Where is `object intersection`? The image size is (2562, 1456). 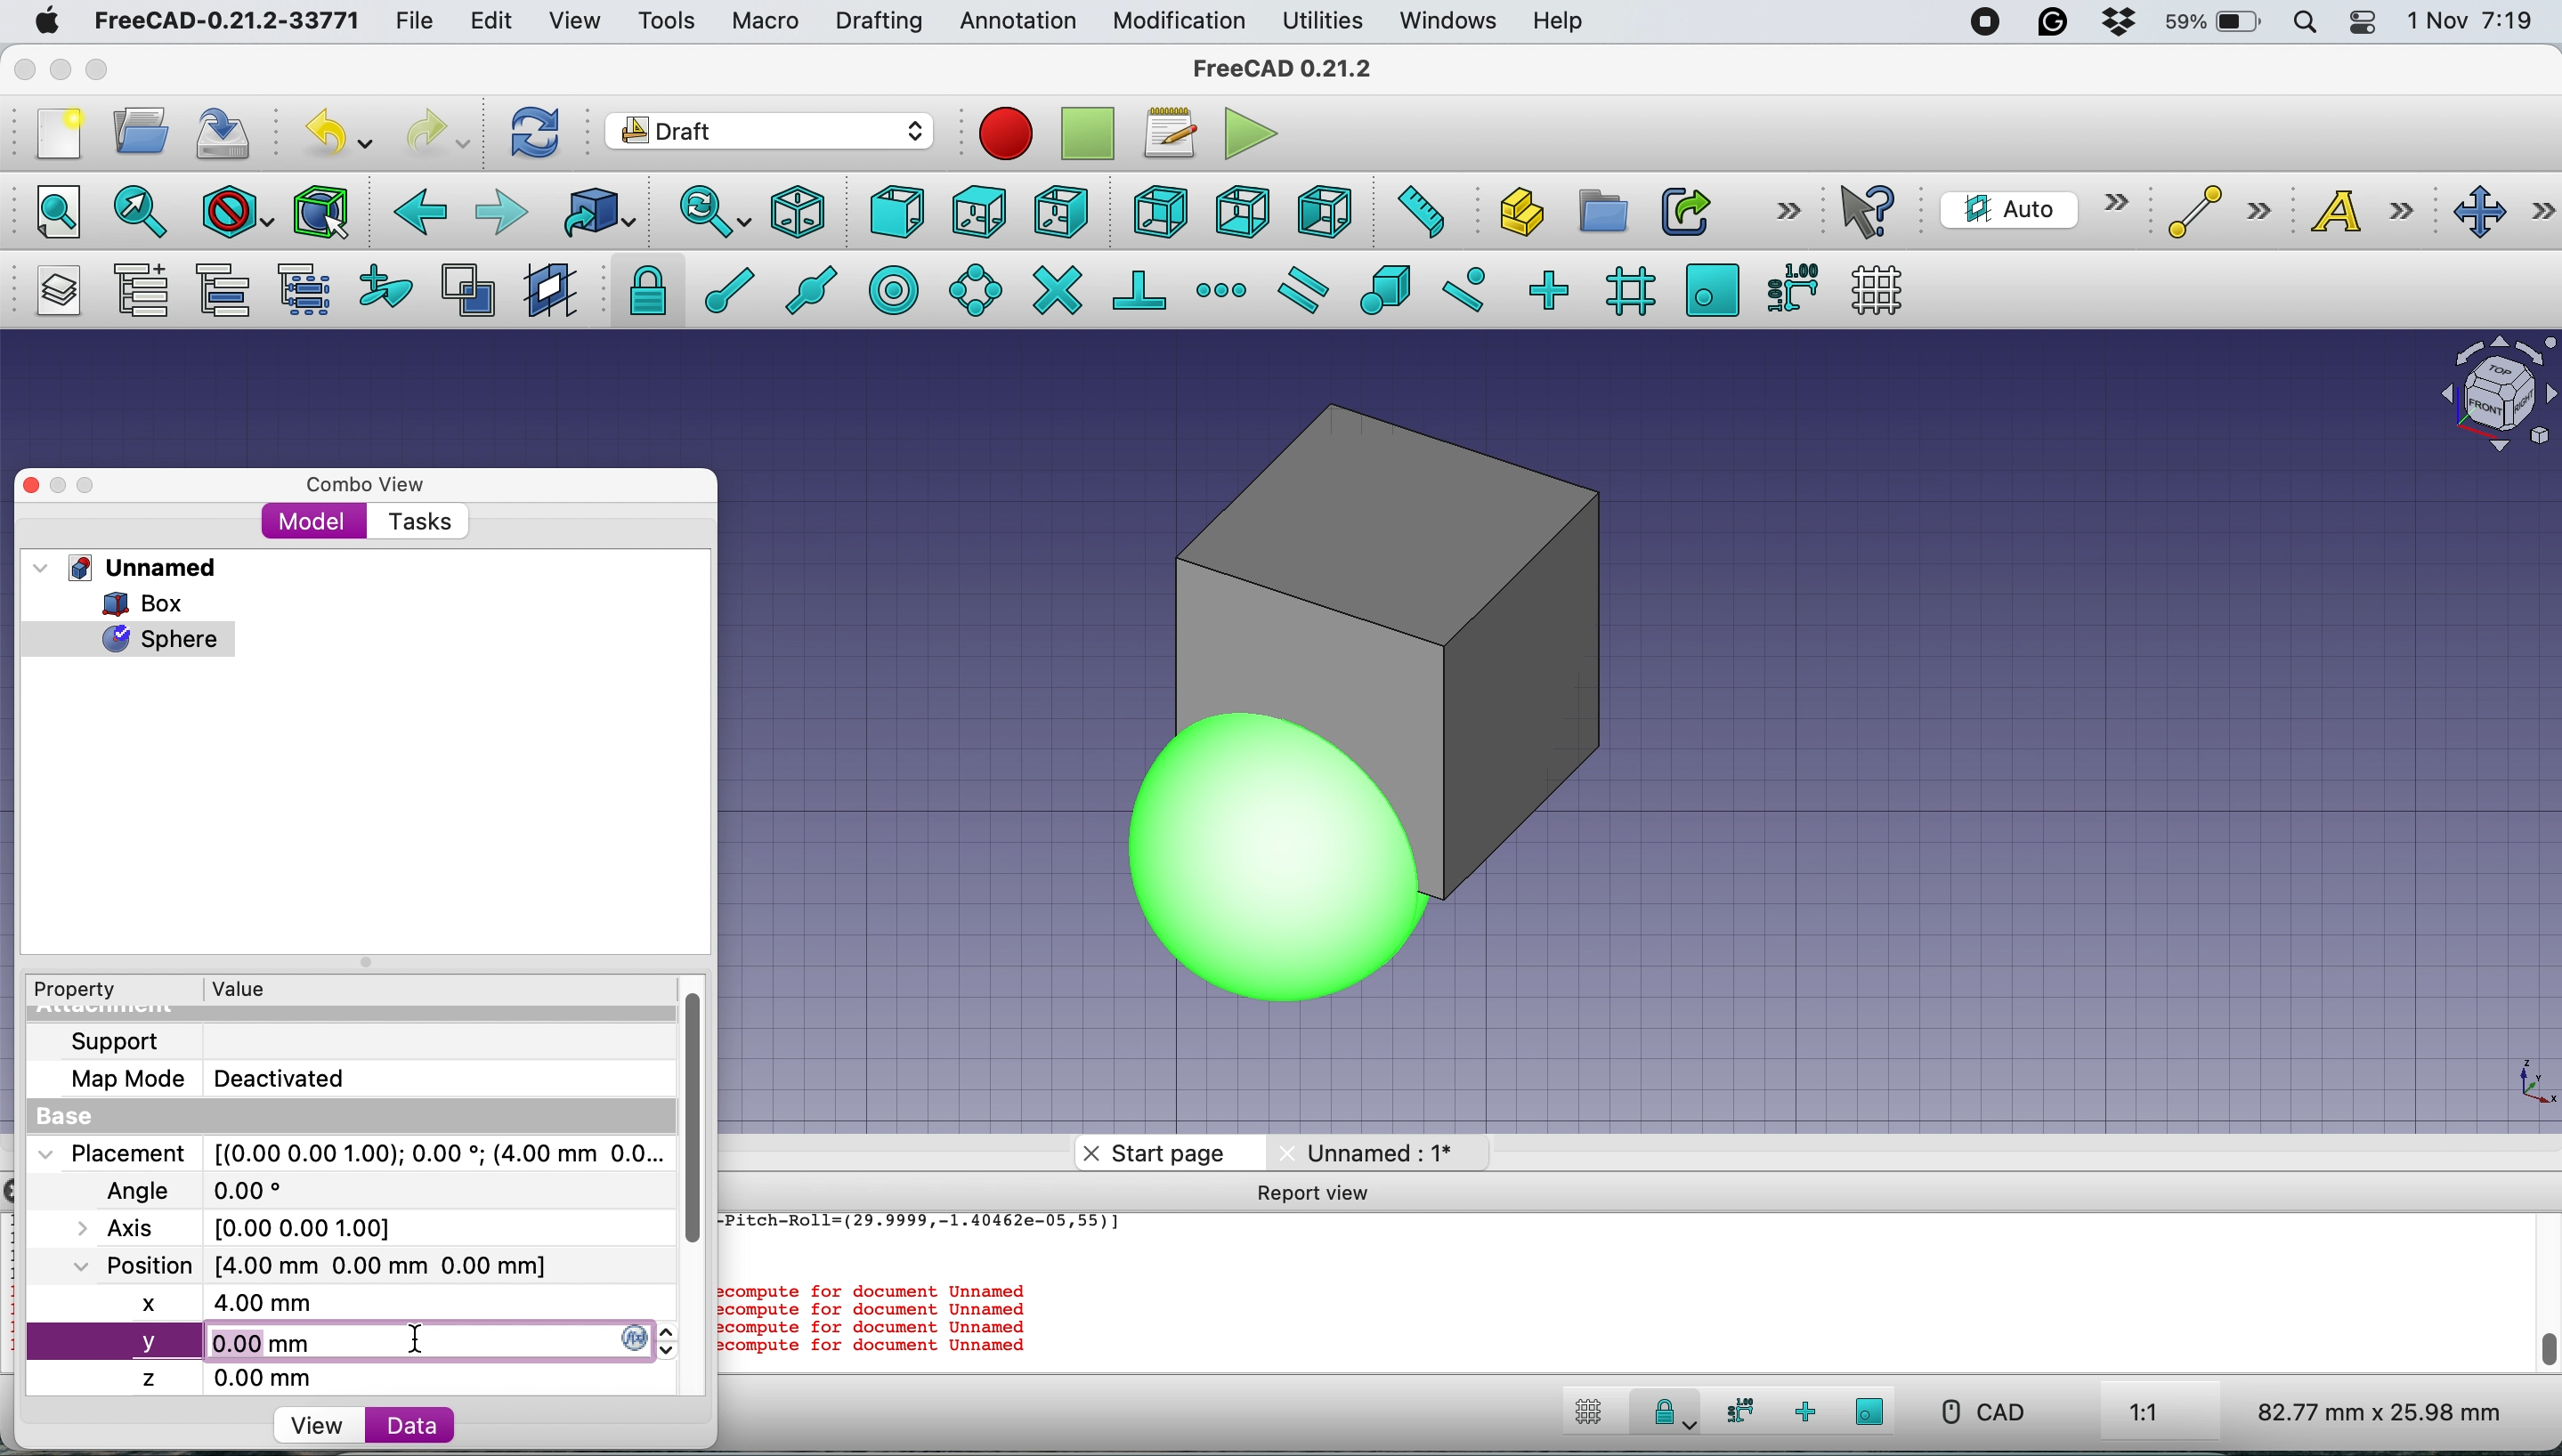 object intersection is located at coordinates (2495, 390).